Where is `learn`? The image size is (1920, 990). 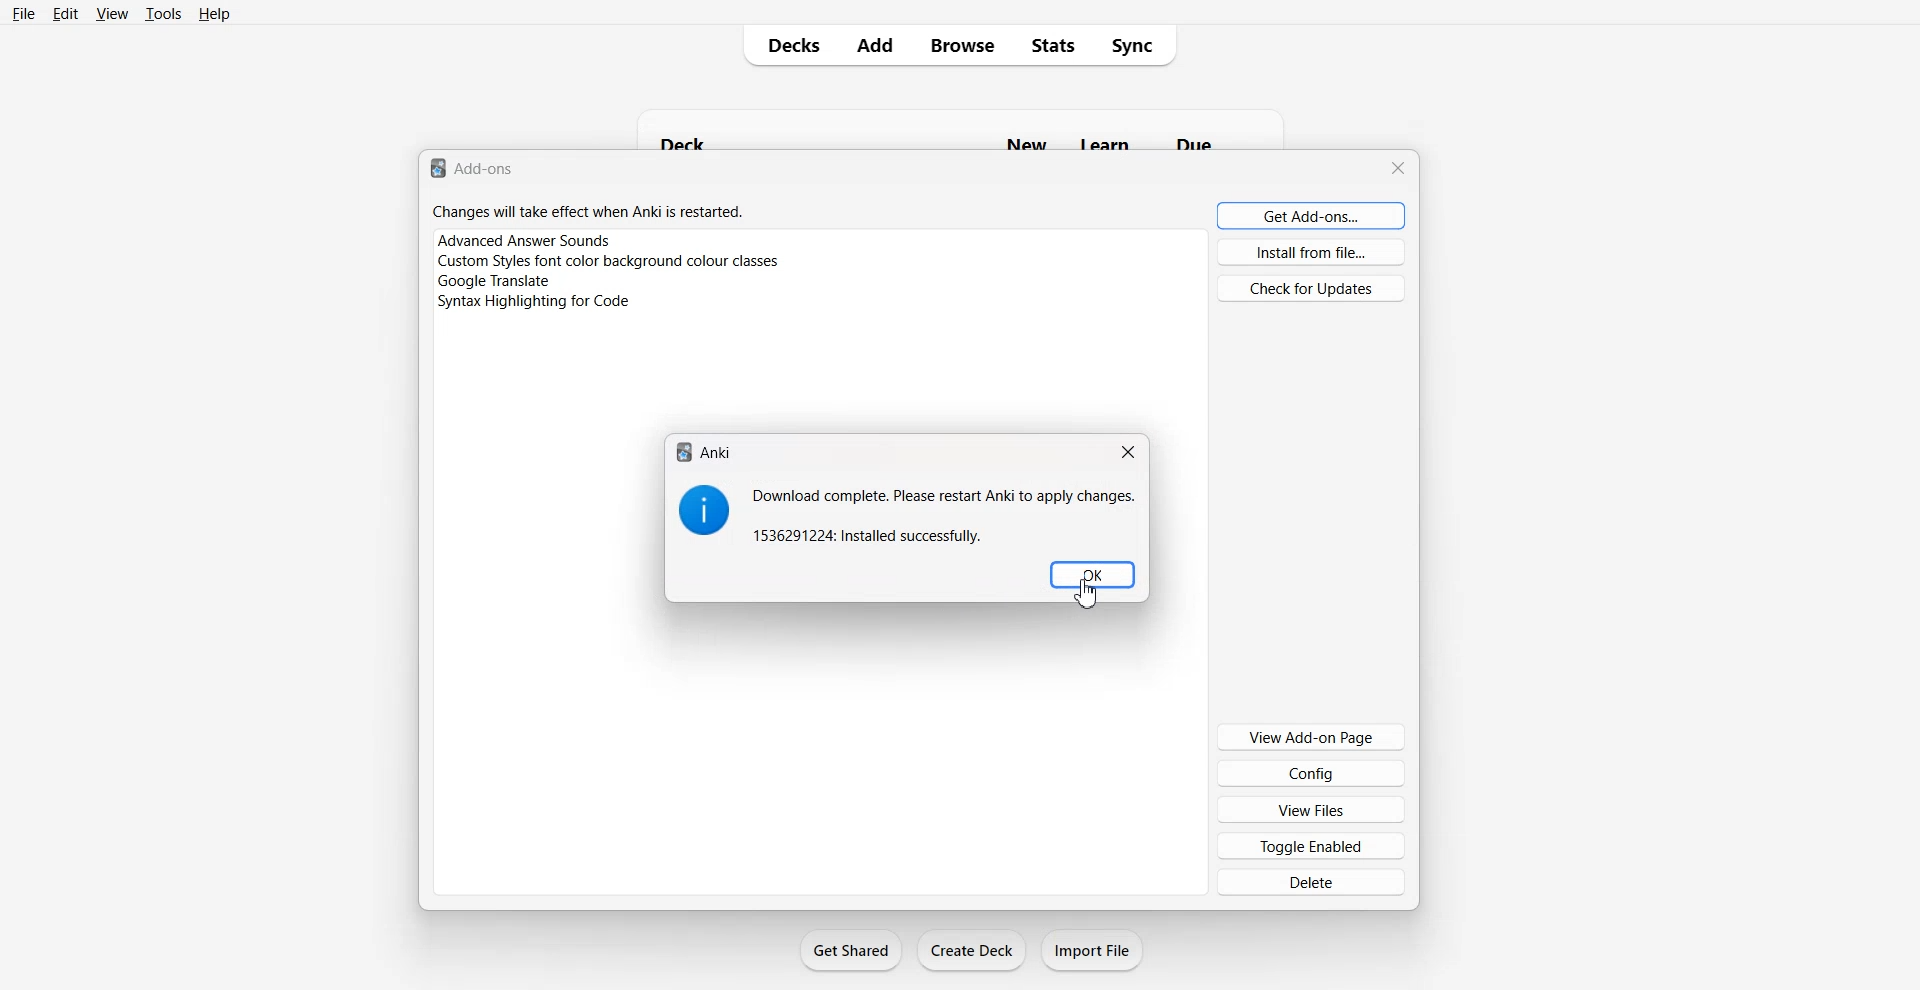 learn is located at coordinates (1101, 143).